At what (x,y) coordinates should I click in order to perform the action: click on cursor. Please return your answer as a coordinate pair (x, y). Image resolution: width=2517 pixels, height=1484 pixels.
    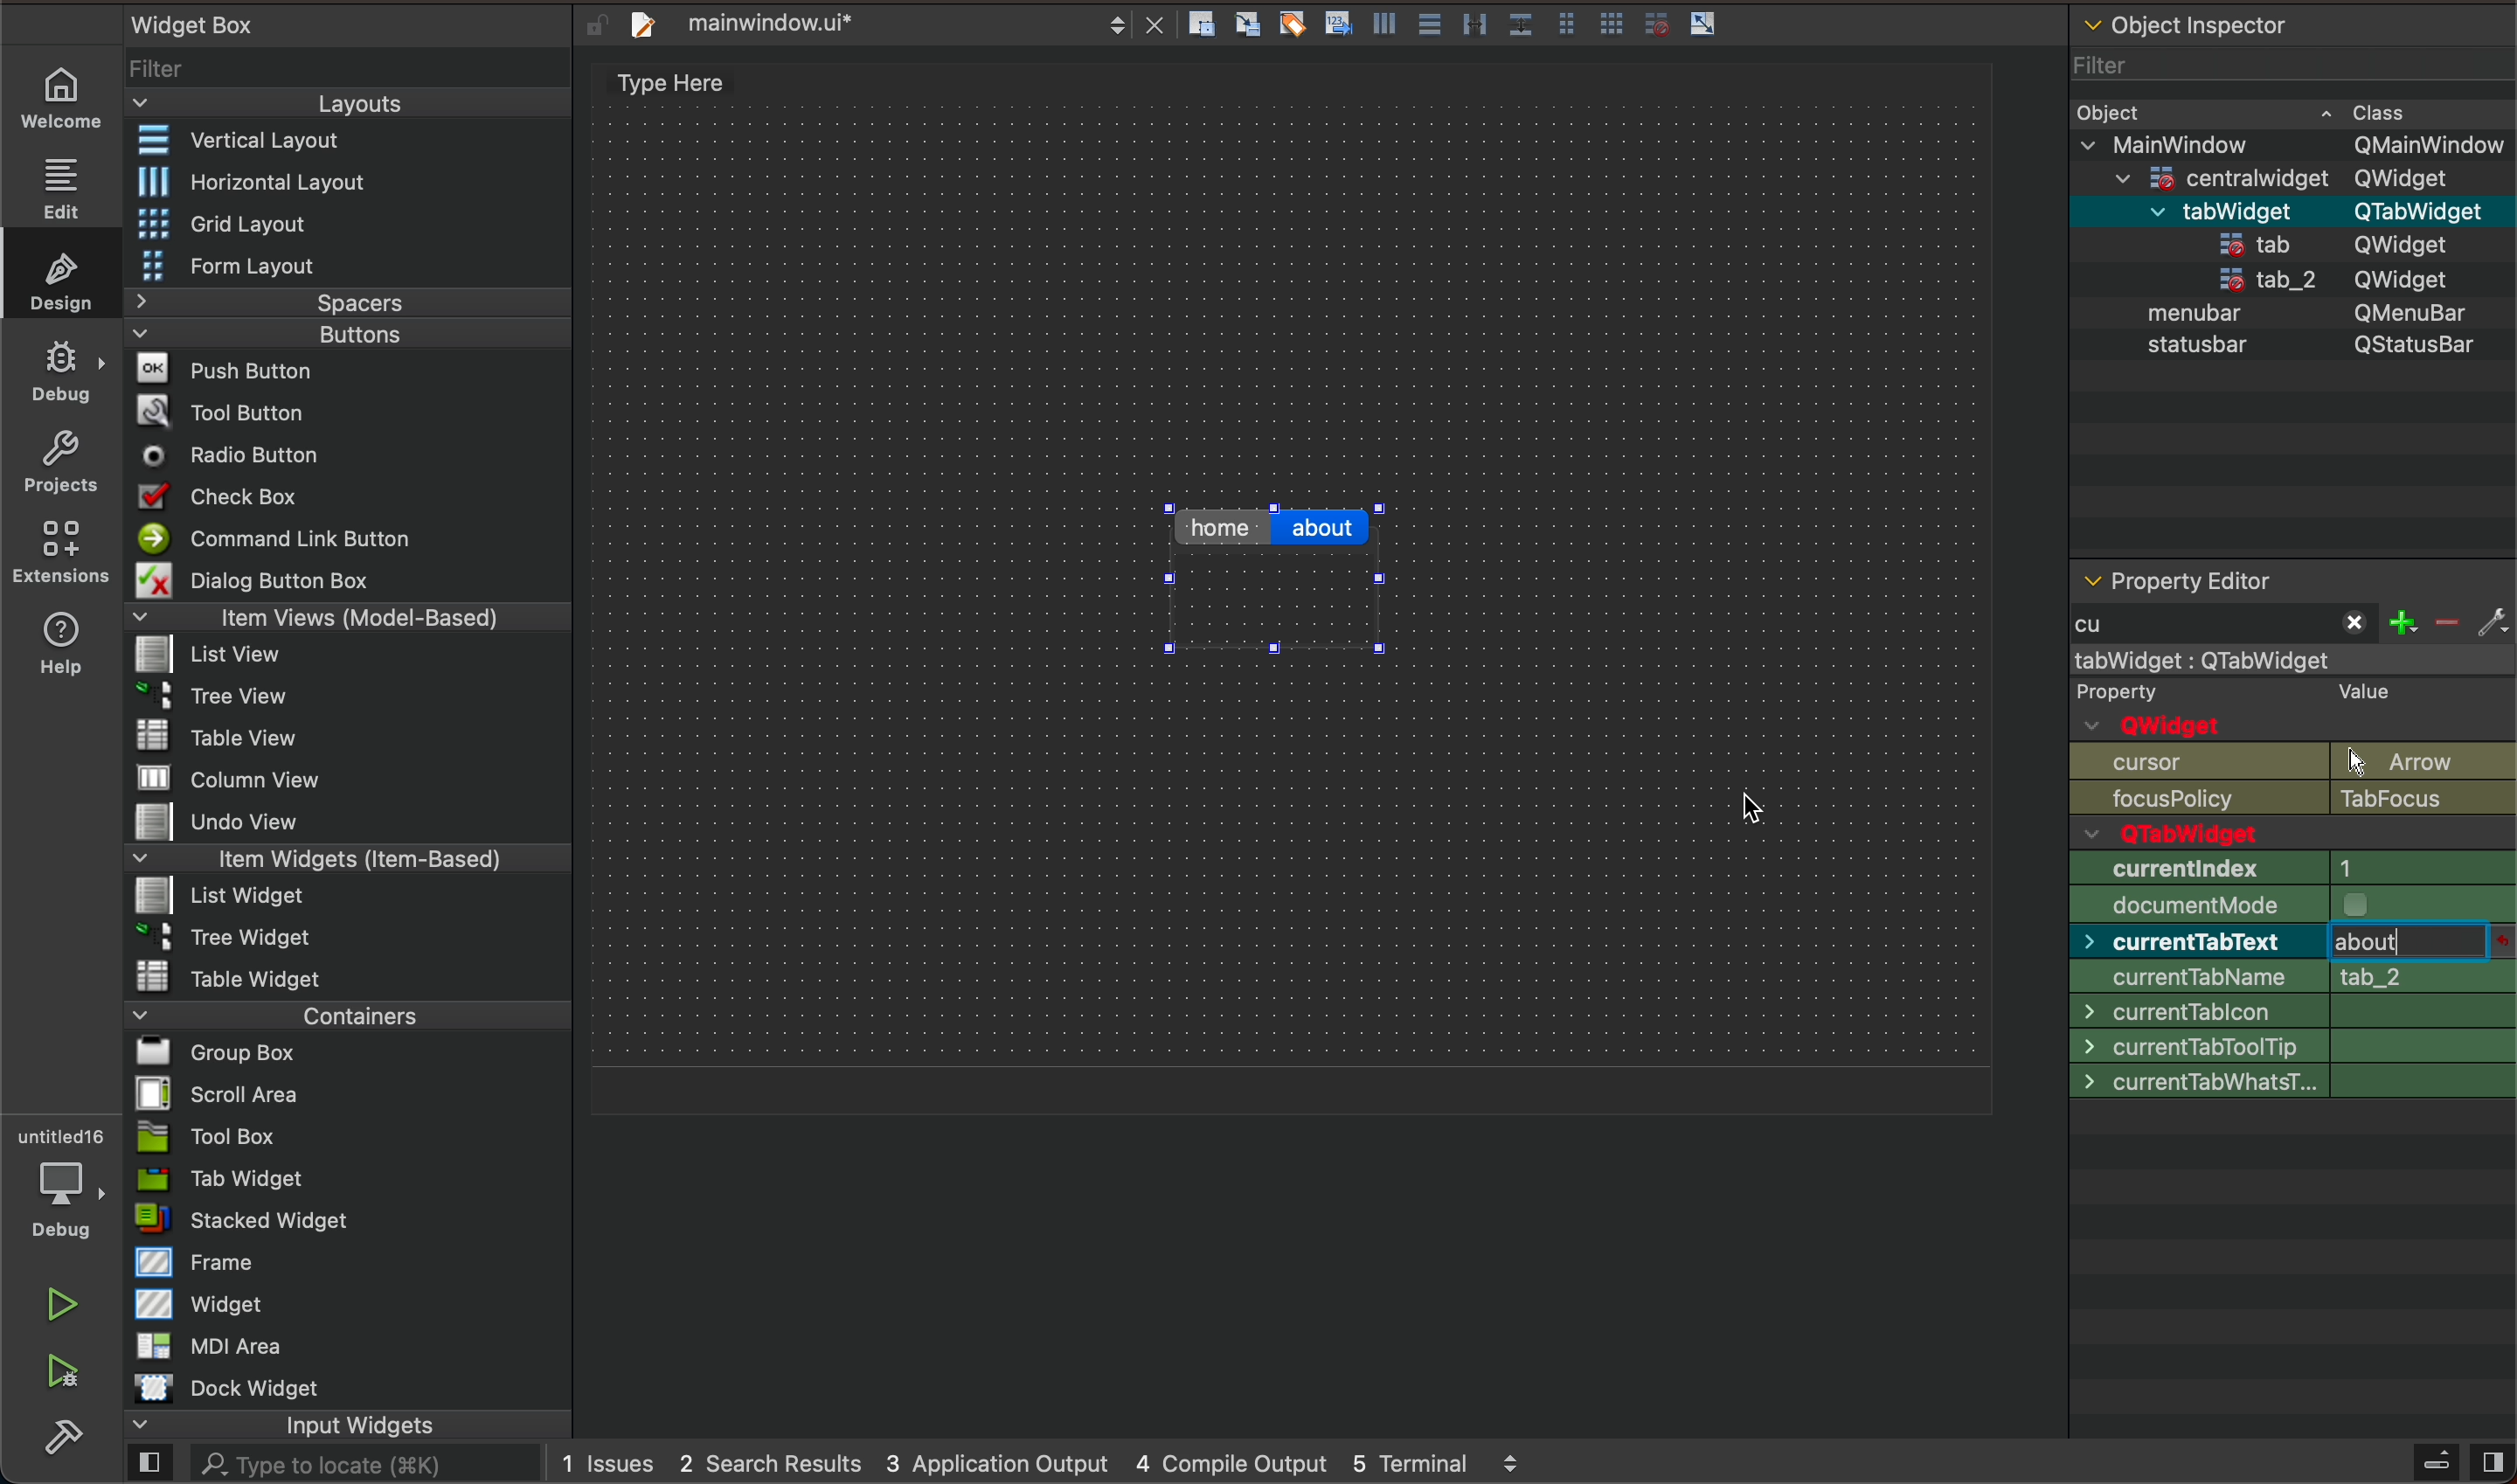
    Looking at the image, I should click on (2290, 1152).